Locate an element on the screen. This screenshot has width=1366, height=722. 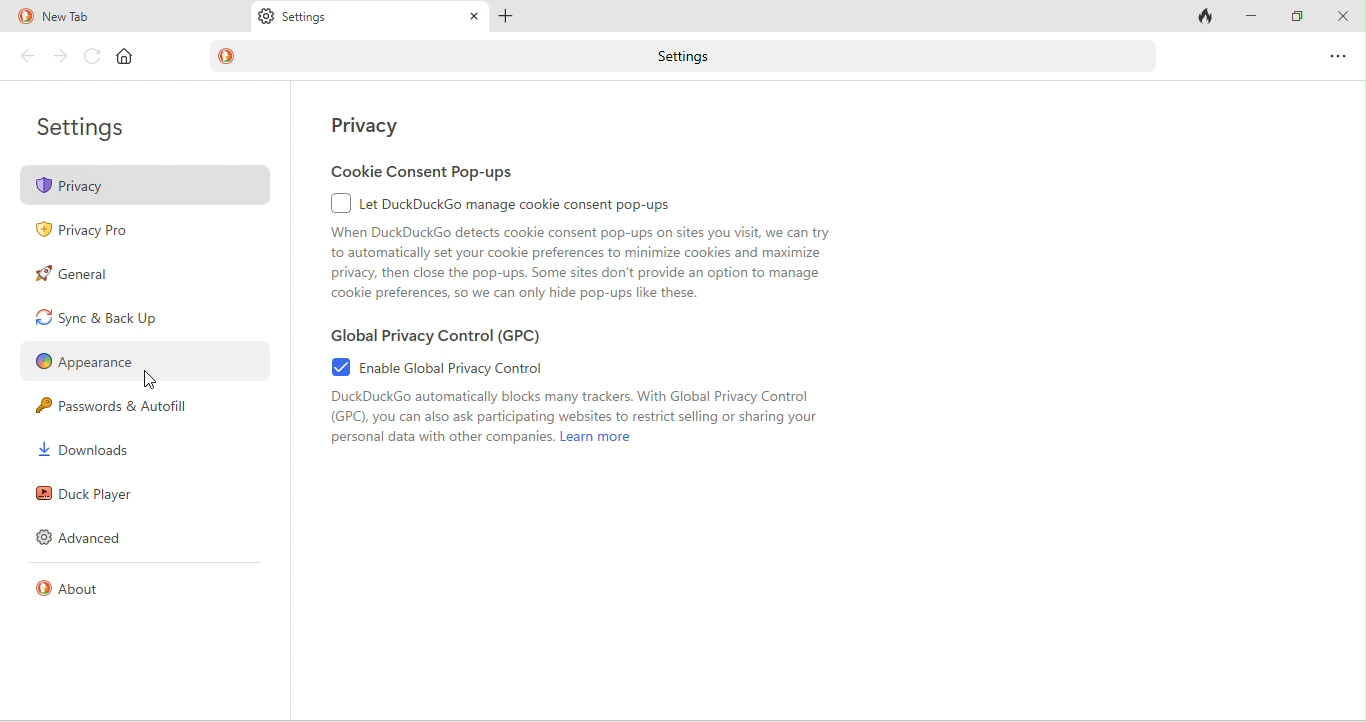
privacy pro is located at coordinates (91, 228).